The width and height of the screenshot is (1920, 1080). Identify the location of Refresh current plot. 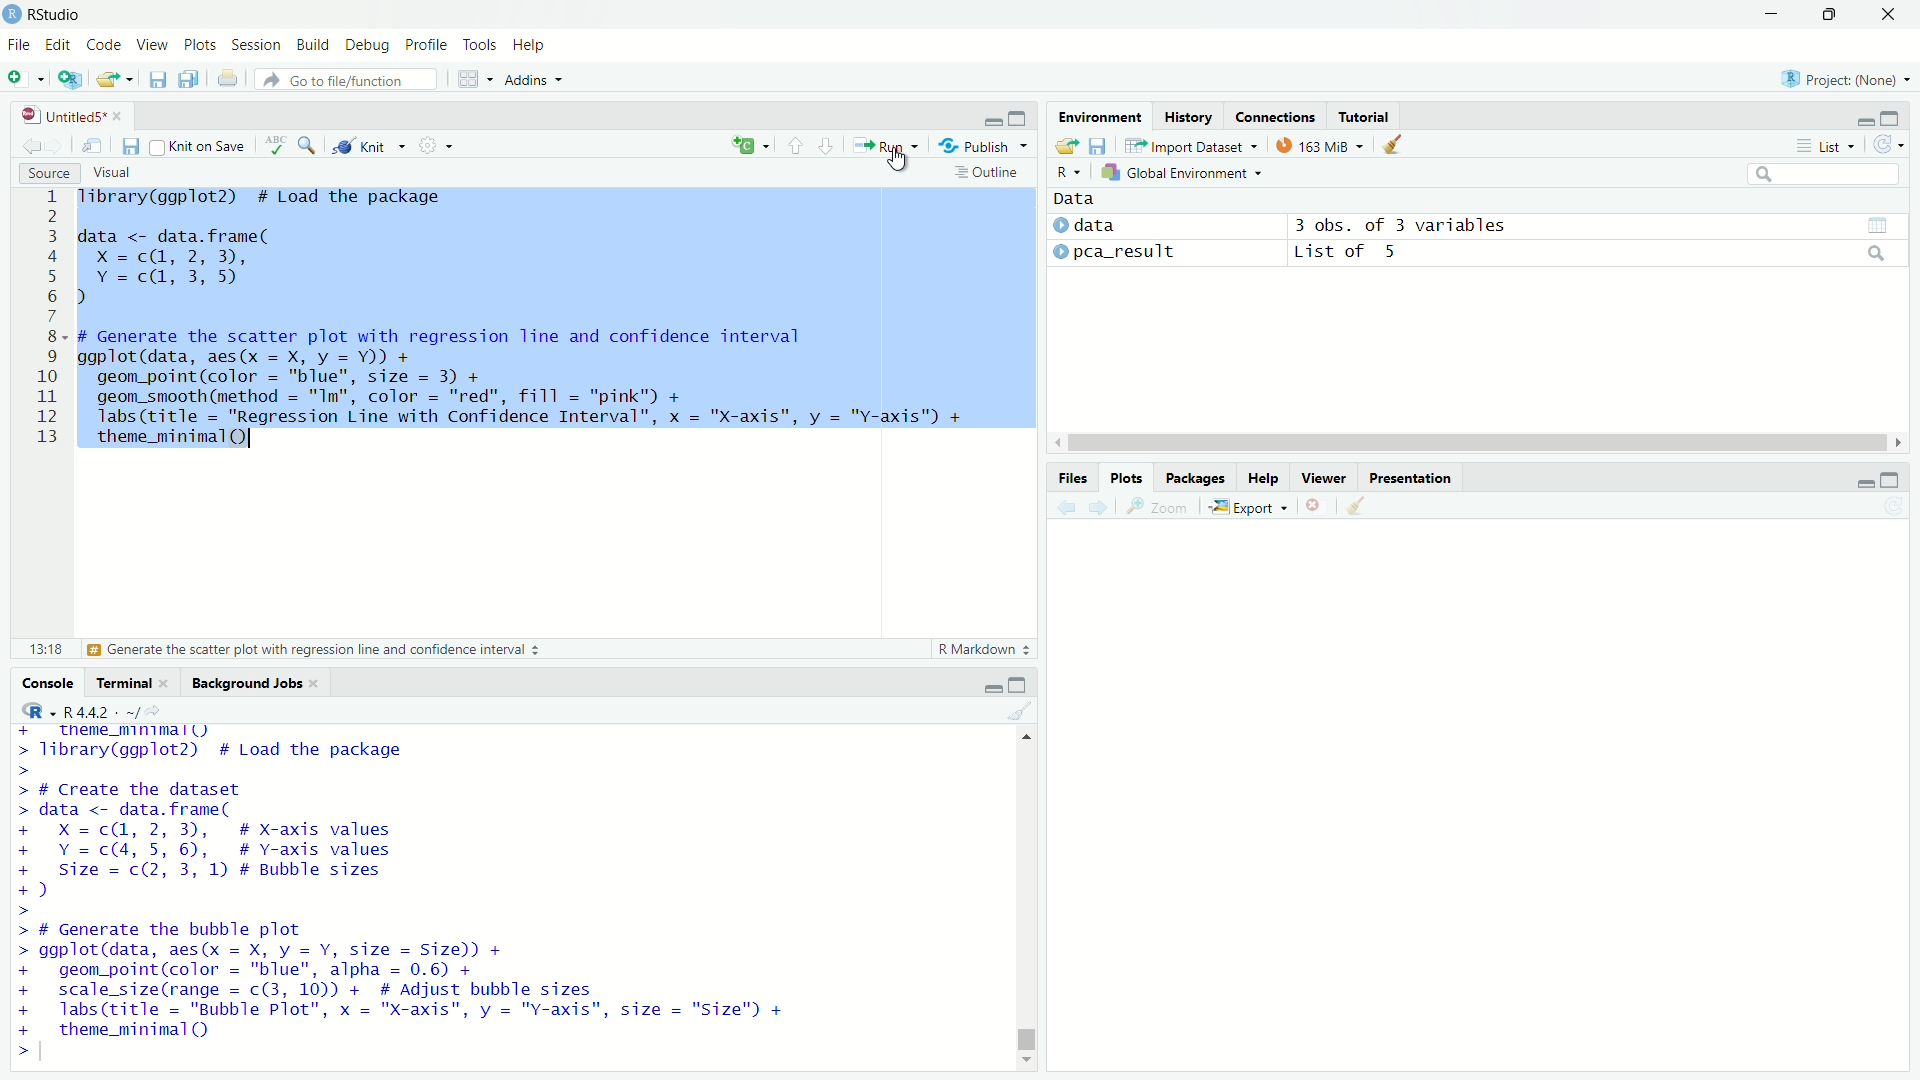
(1894, 505).